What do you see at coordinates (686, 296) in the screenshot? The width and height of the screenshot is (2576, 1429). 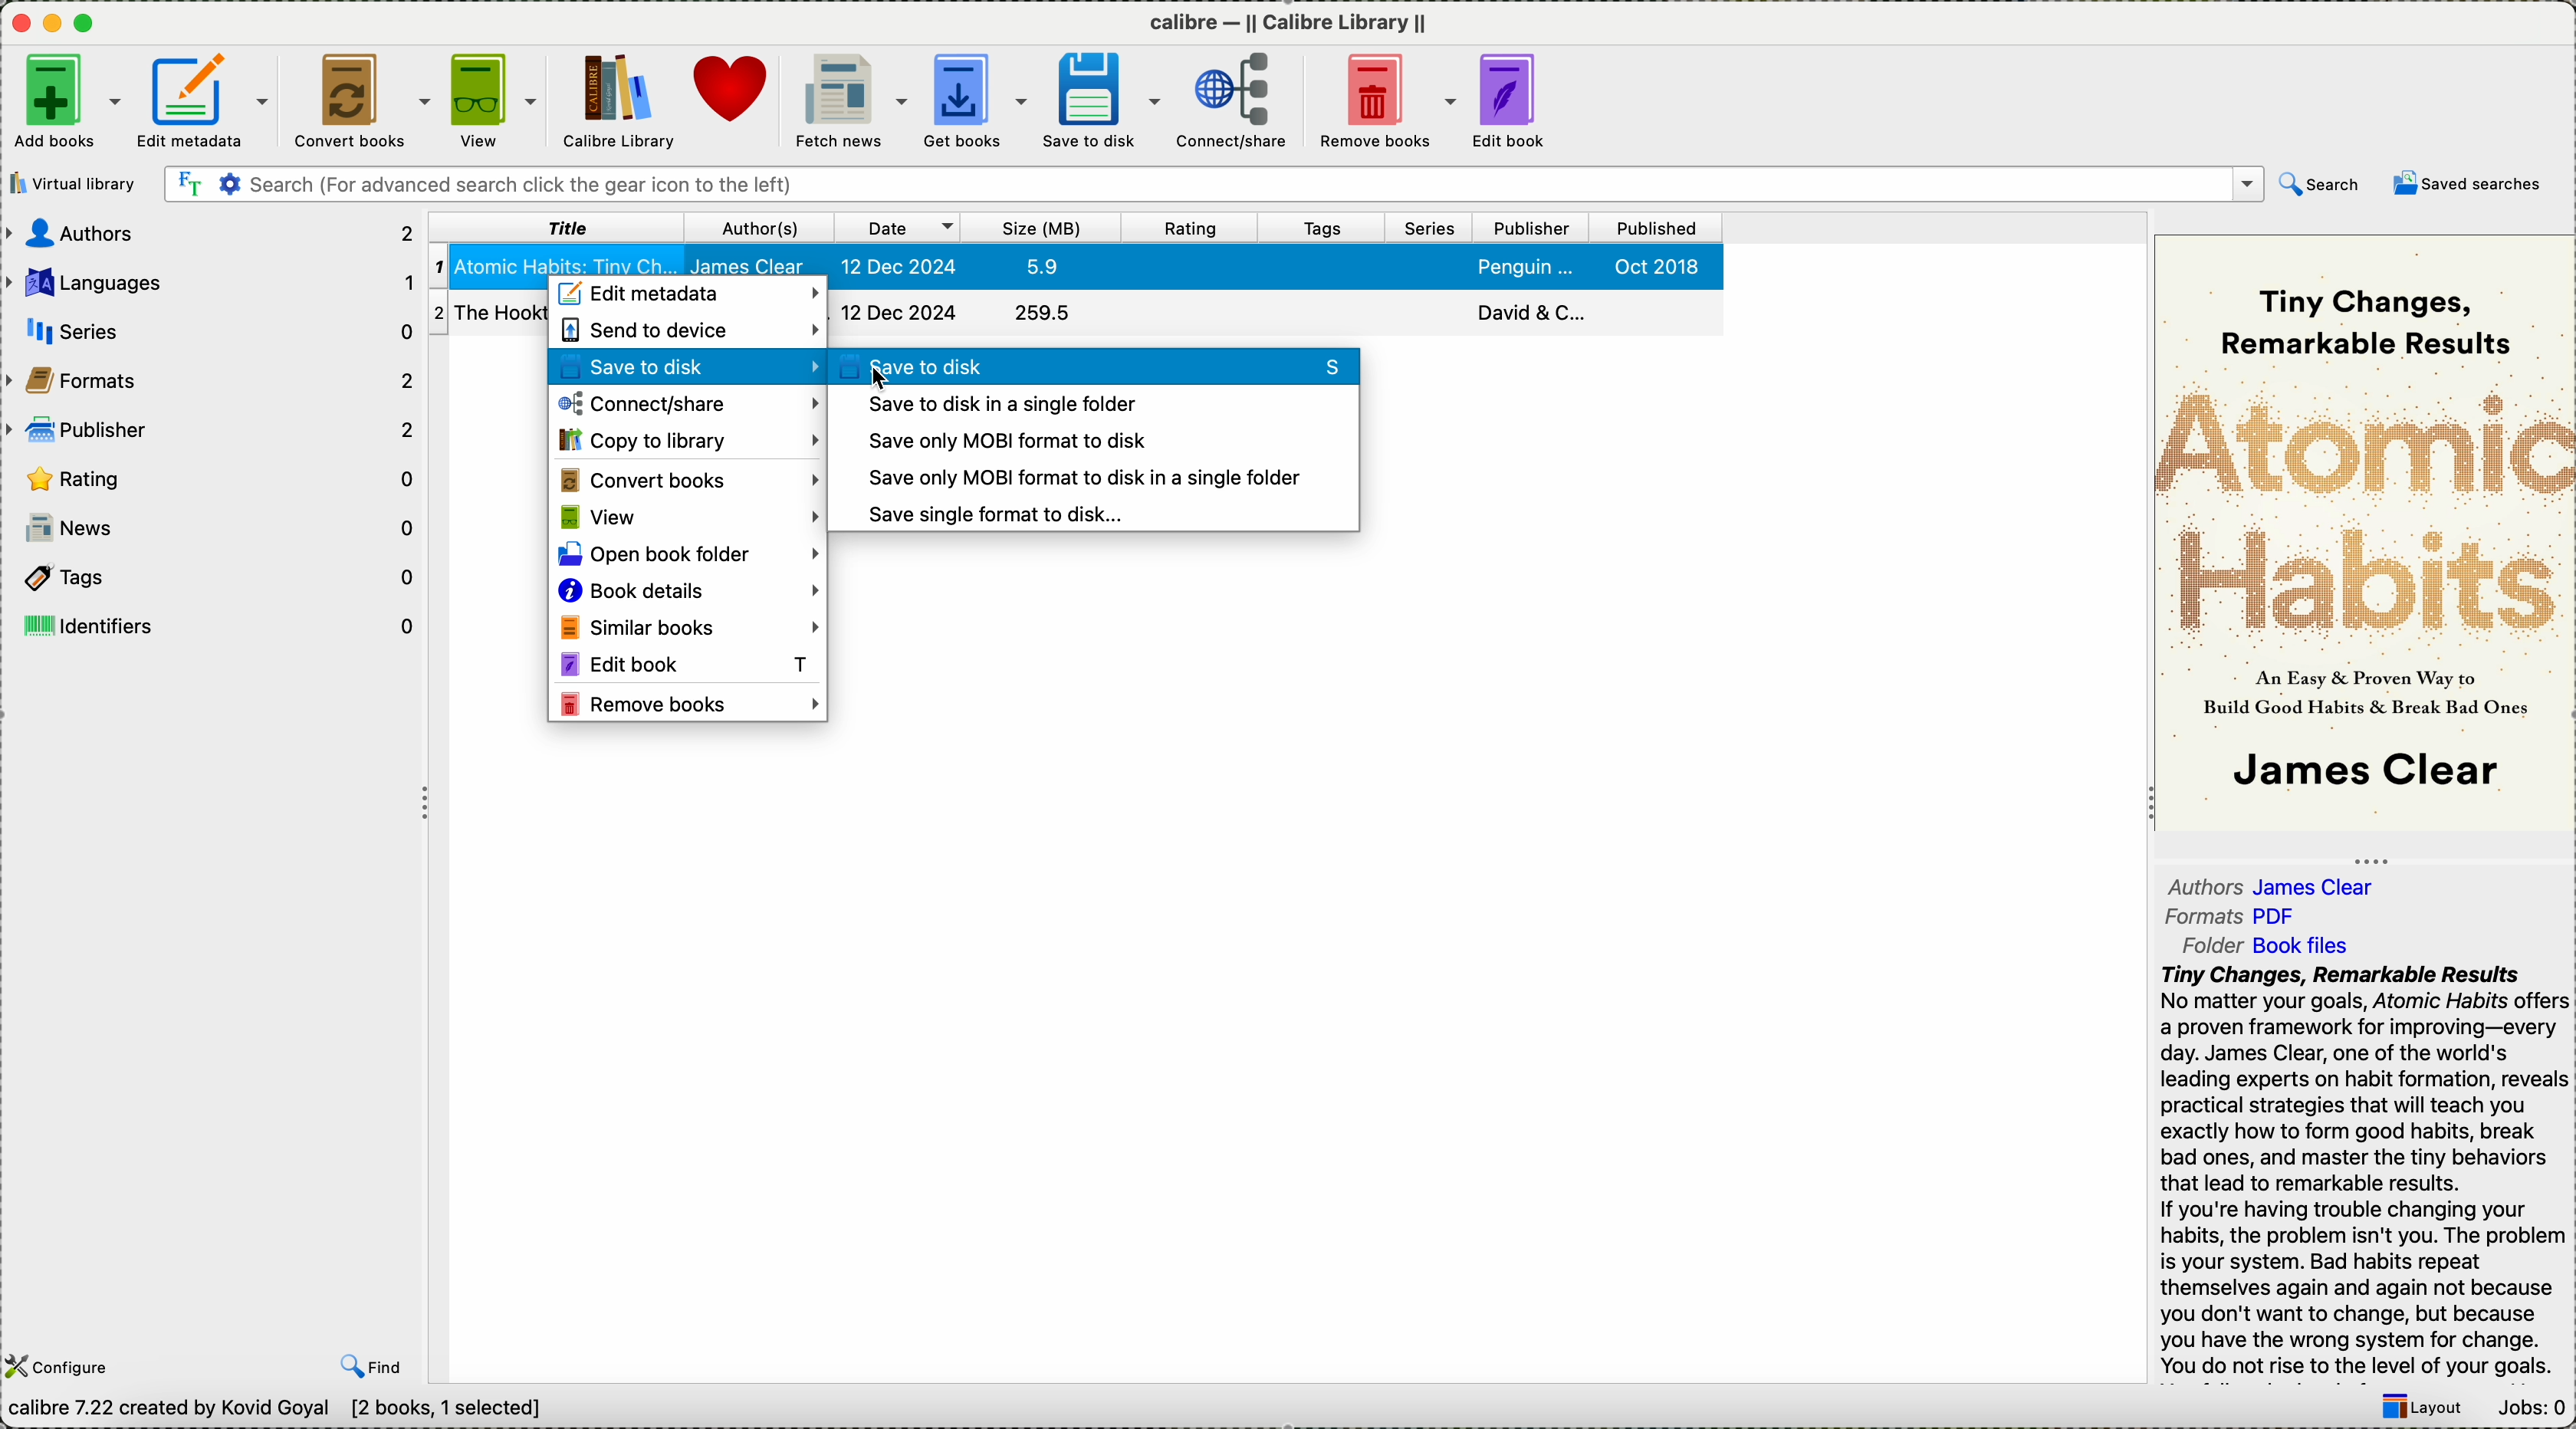 I see `edit metadata` at bounding box center [686, 296].